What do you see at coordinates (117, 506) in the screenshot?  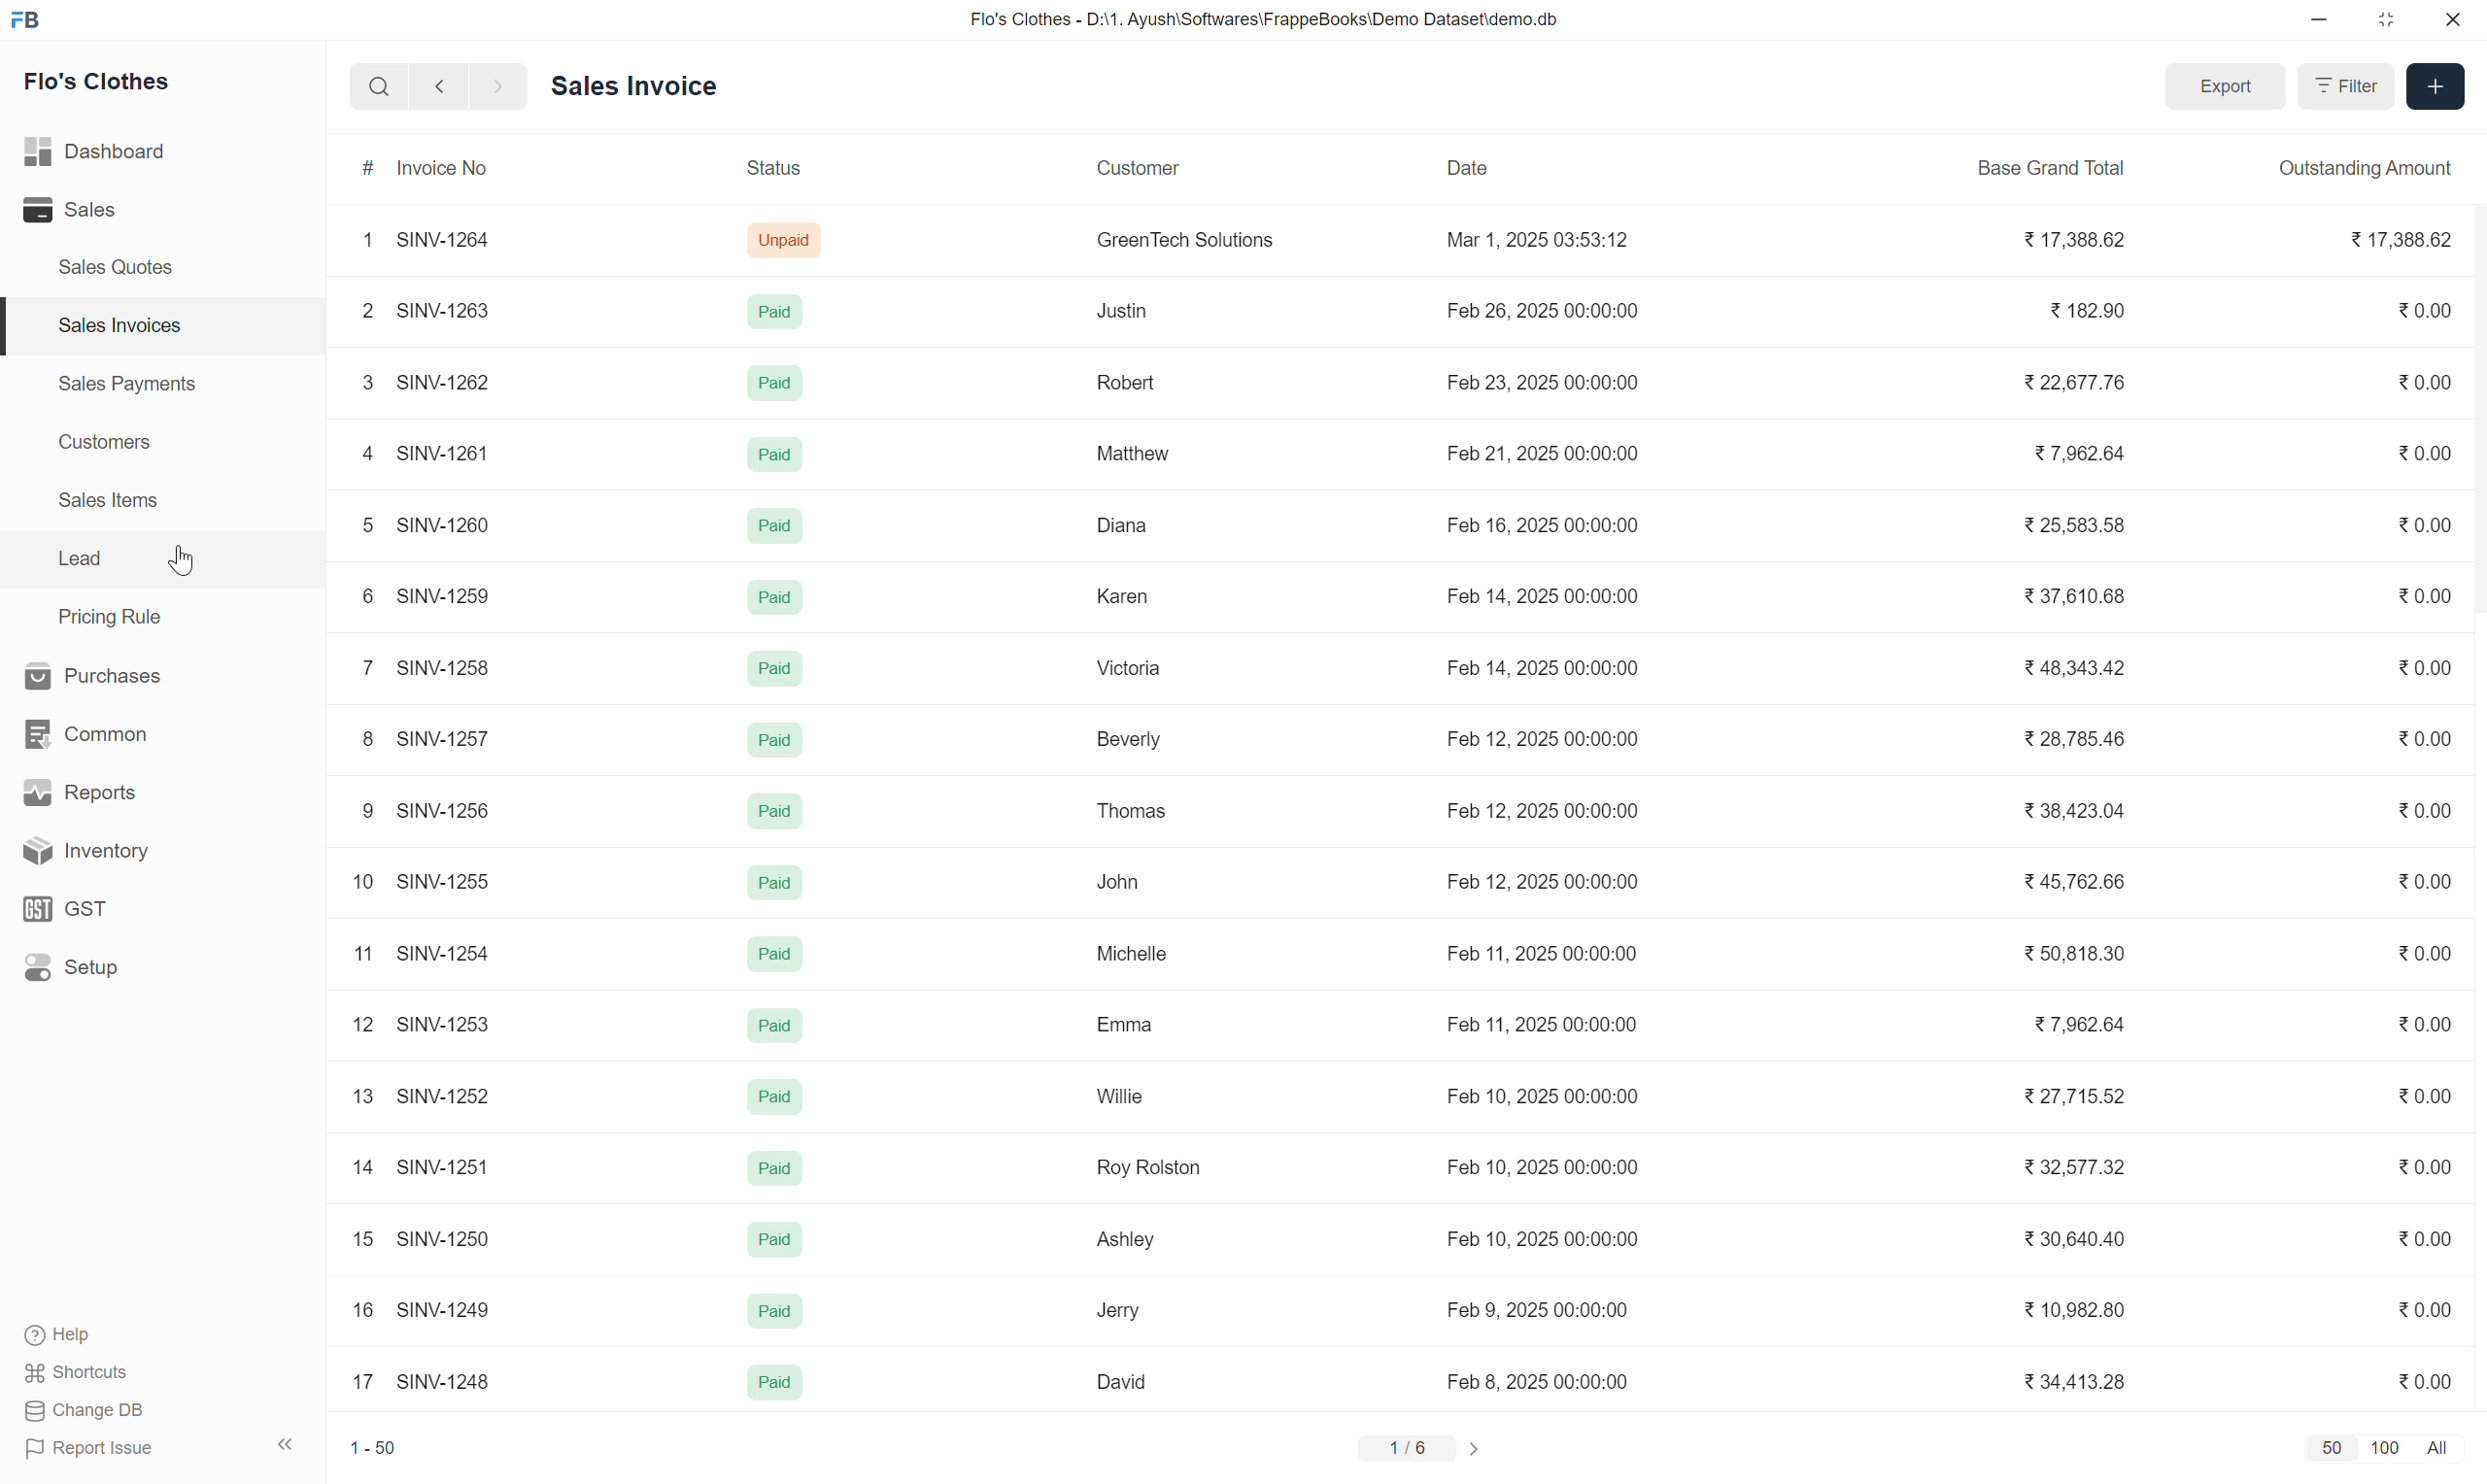 I see `Sales Items` at bounding box center [117, 506].